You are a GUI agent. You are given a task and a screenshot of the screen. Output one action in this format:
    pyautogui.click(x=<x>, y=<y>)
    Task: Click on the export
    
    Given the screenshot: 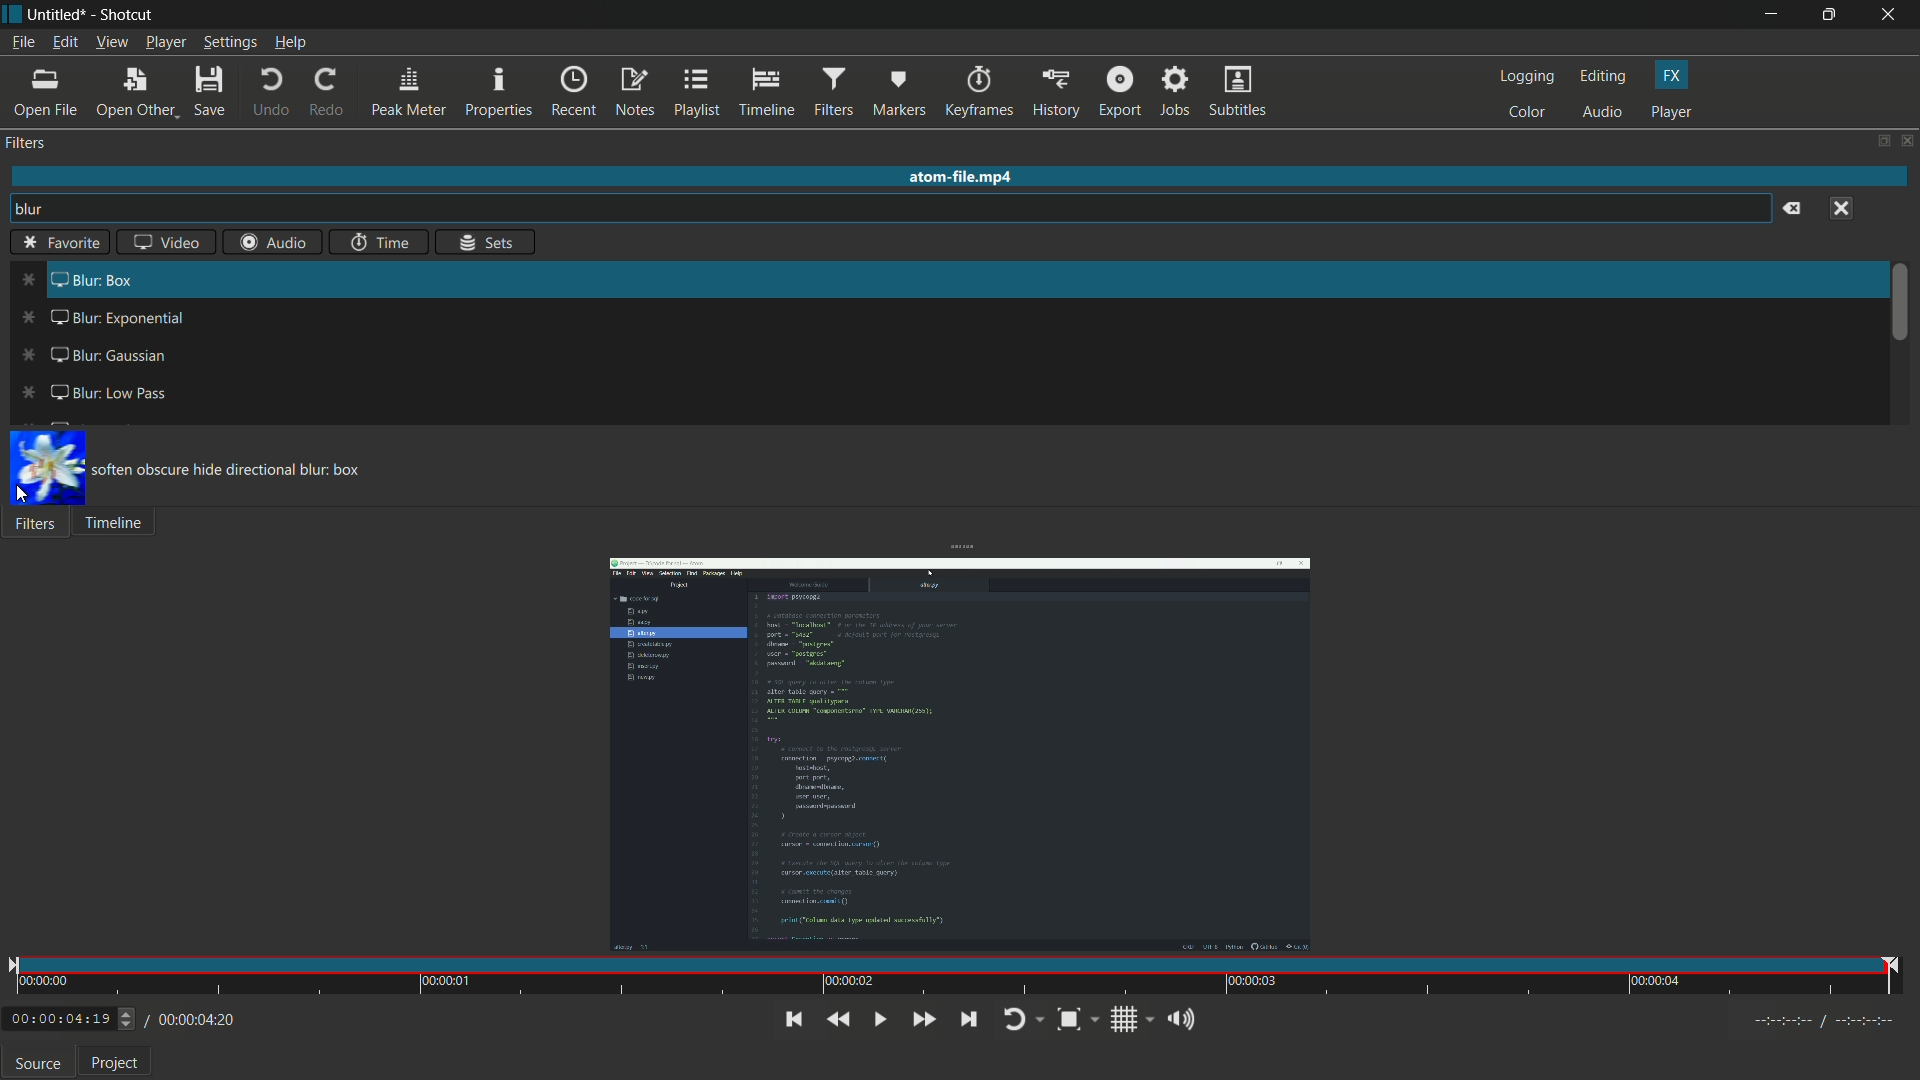 What is the action you would take?
    pyautogui.click(x=1117, y=93)
    